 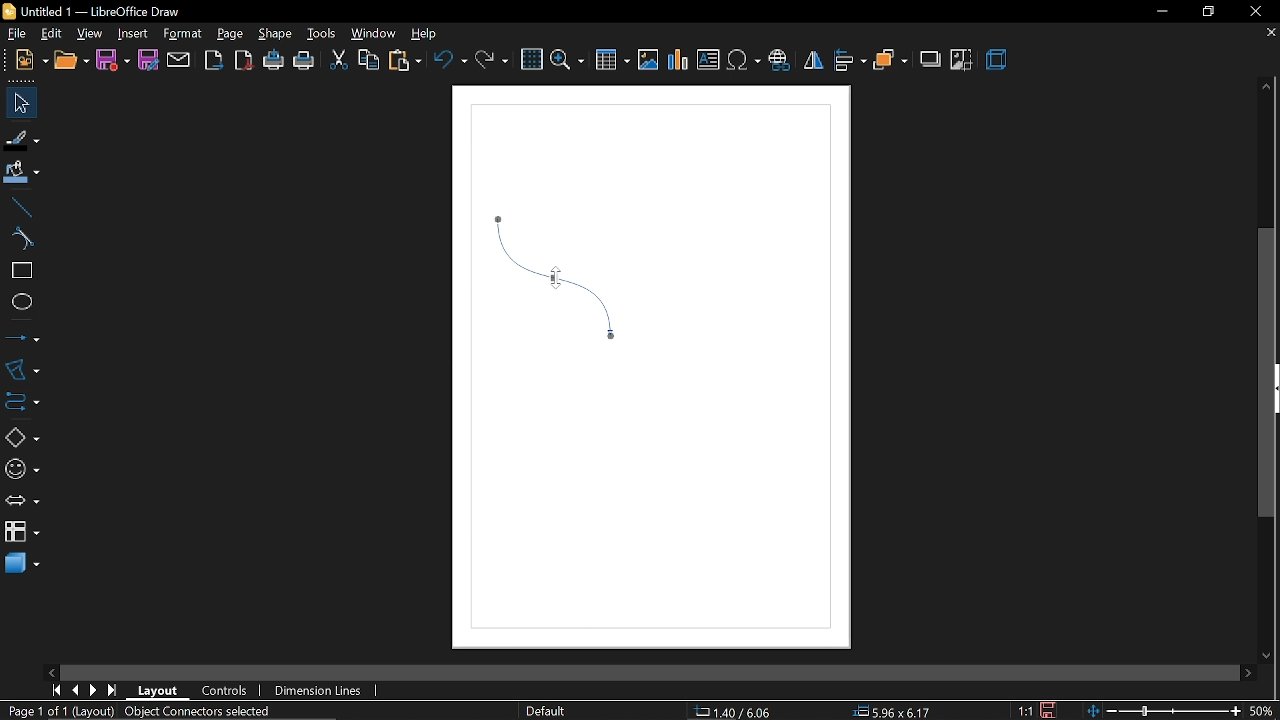 I want to click on redo, so click(x=492, y=62).